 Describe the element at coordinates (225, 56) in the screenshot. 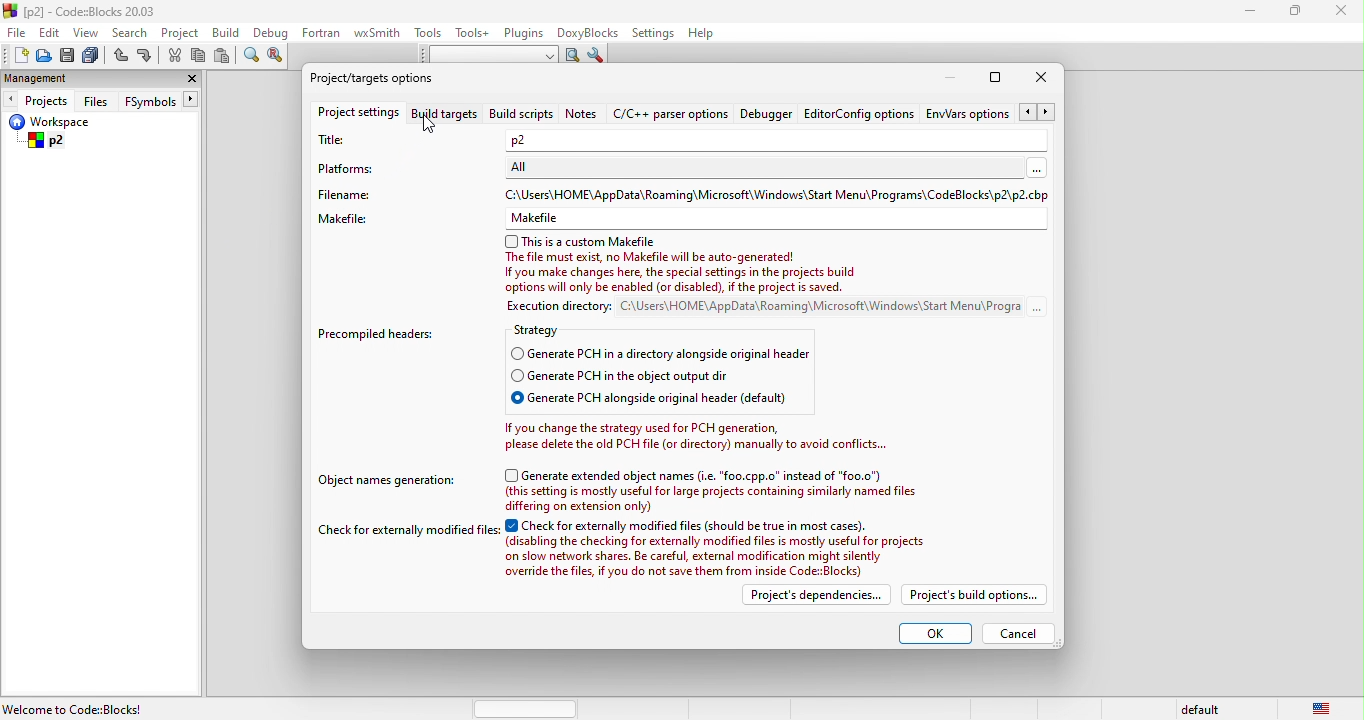

I see `paste` at that location.